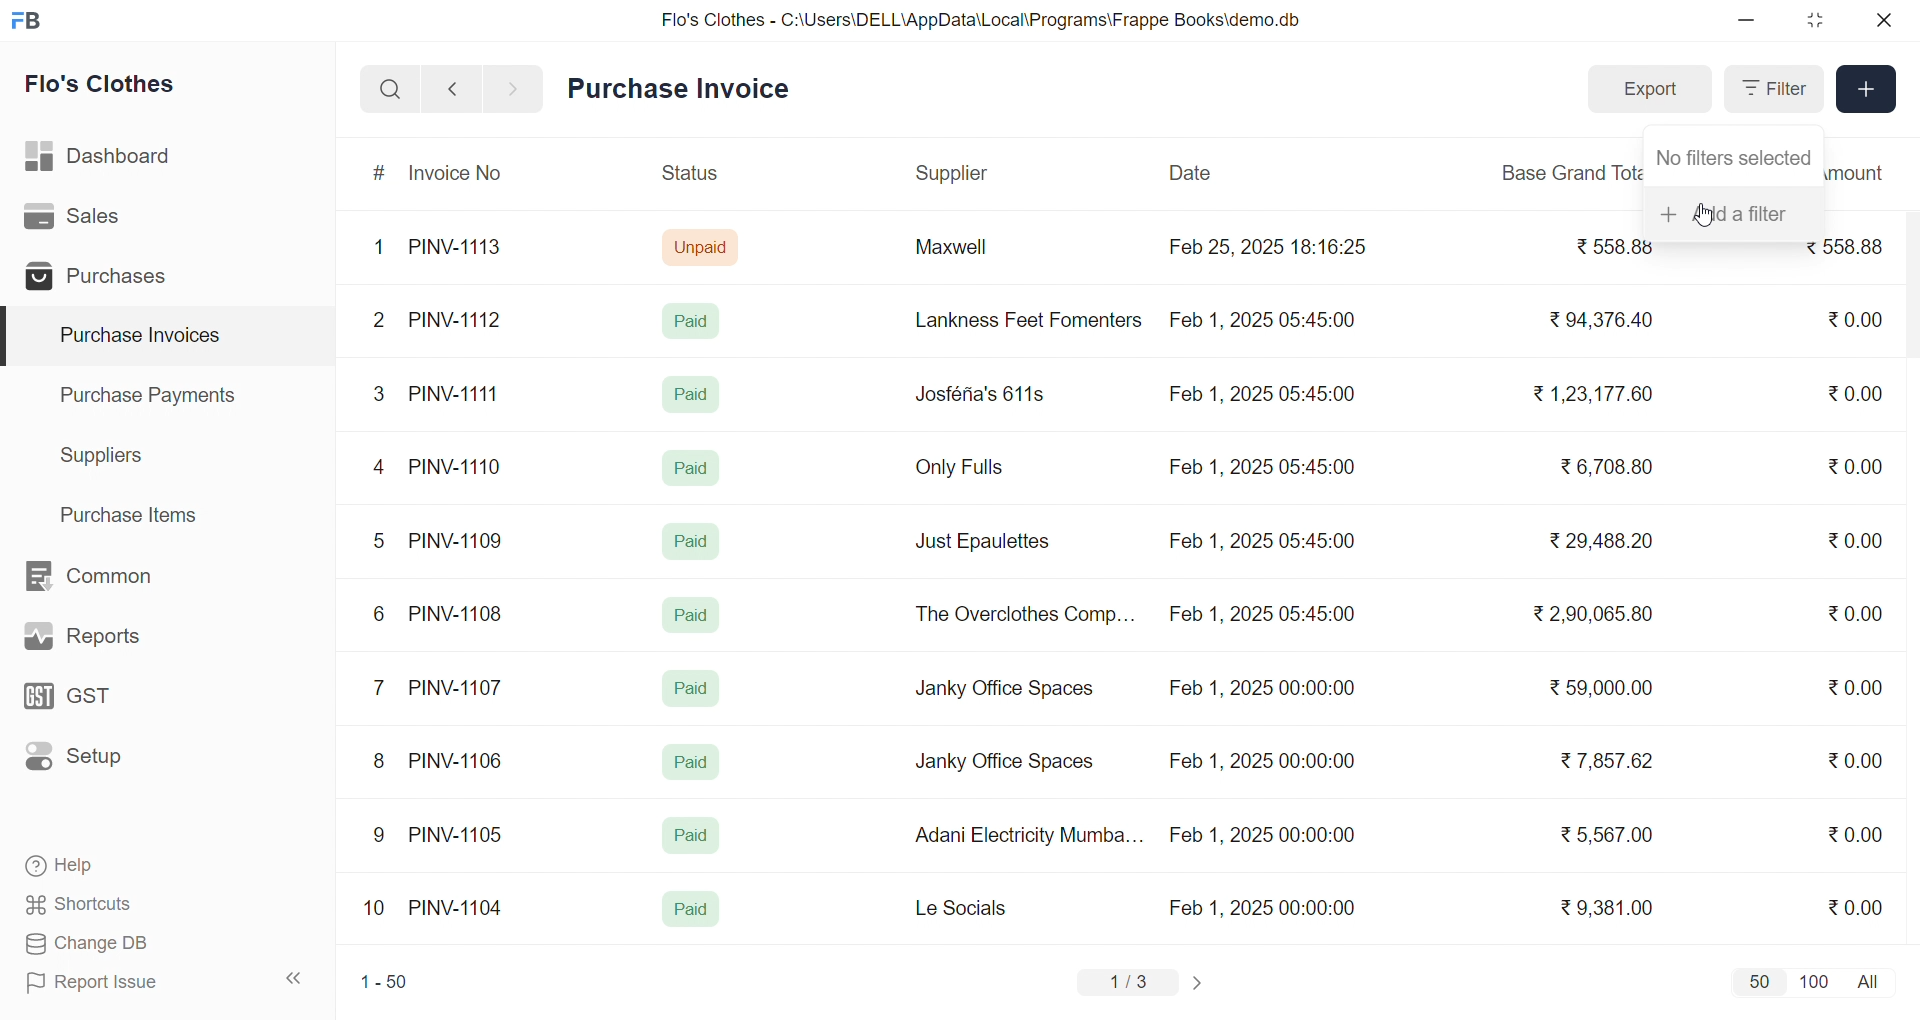 This screenshot has width=1920, height=1020. What do you see at coordinates (691, 910) in the screenshot?
I see `Paid` at bounding box center [691, 910].